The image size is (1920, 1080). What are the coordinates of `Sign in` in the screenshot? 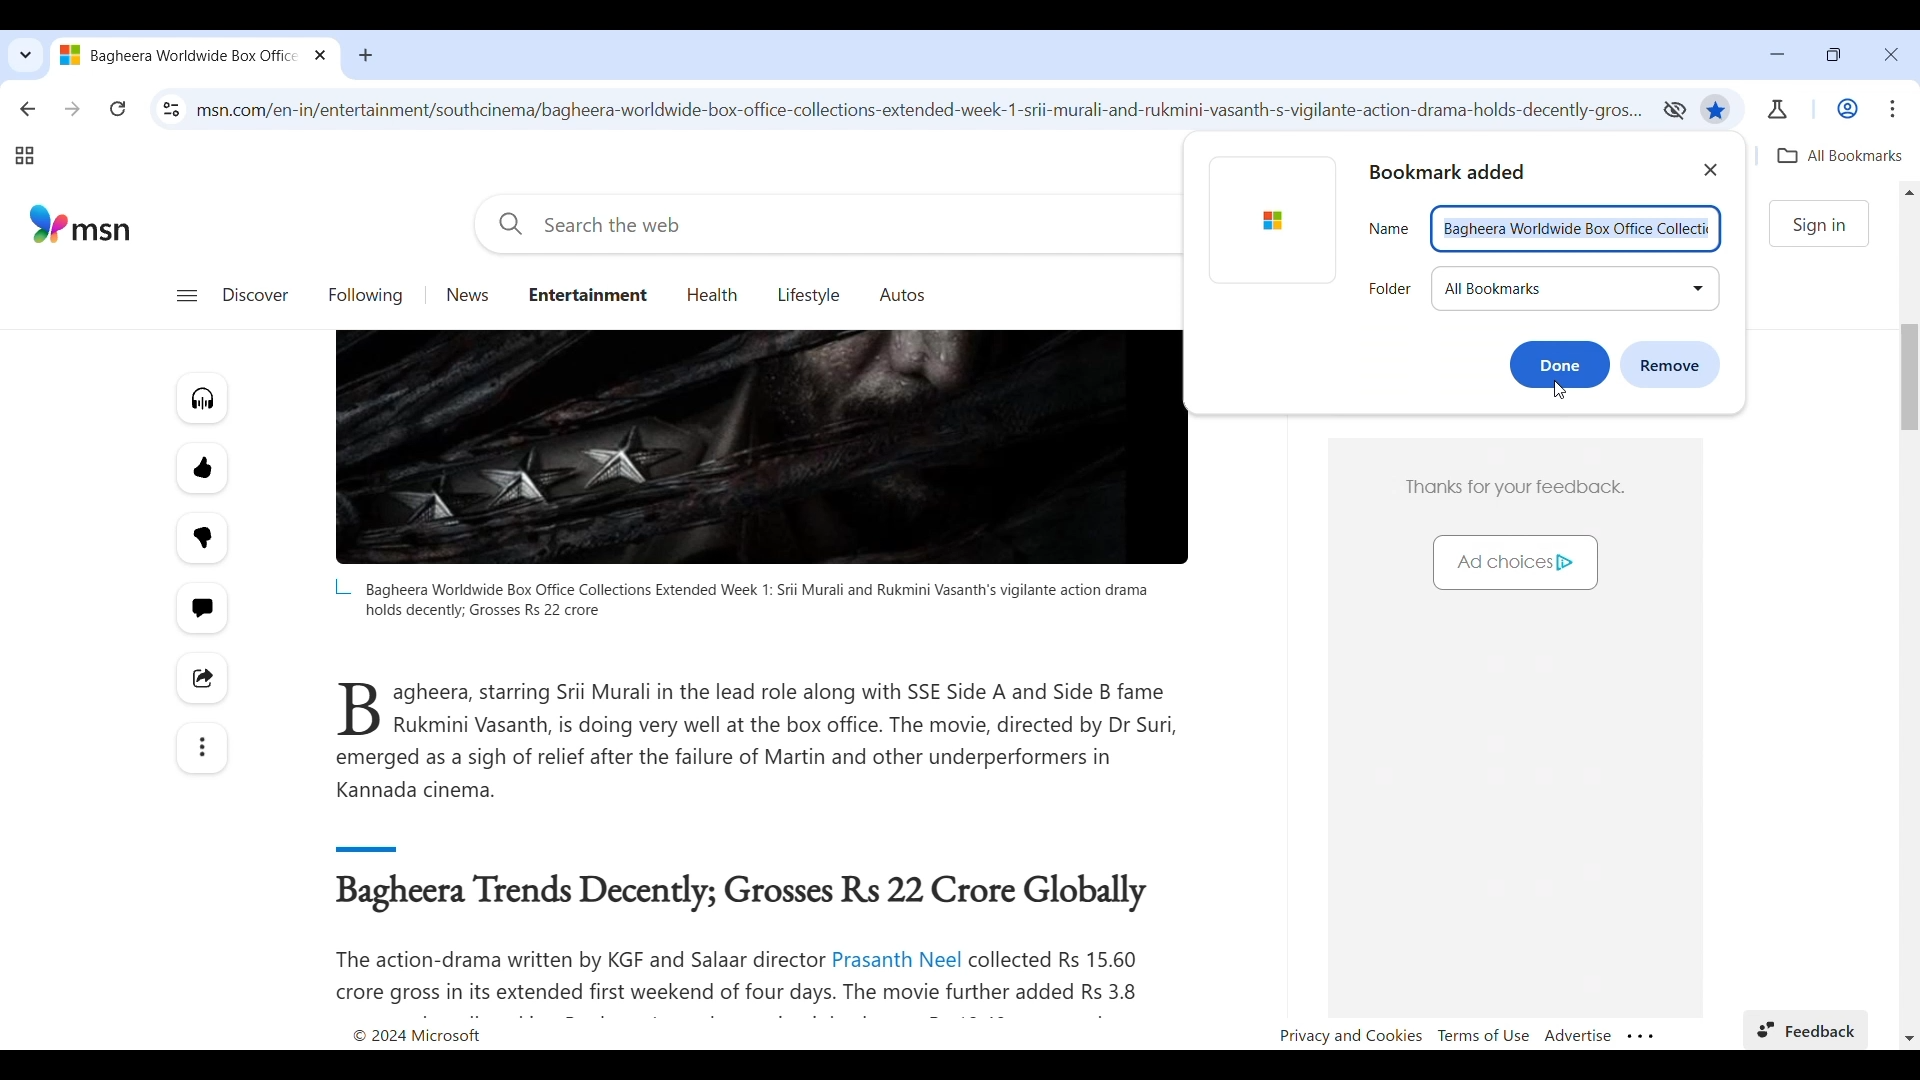 It's located at (1822, 225).